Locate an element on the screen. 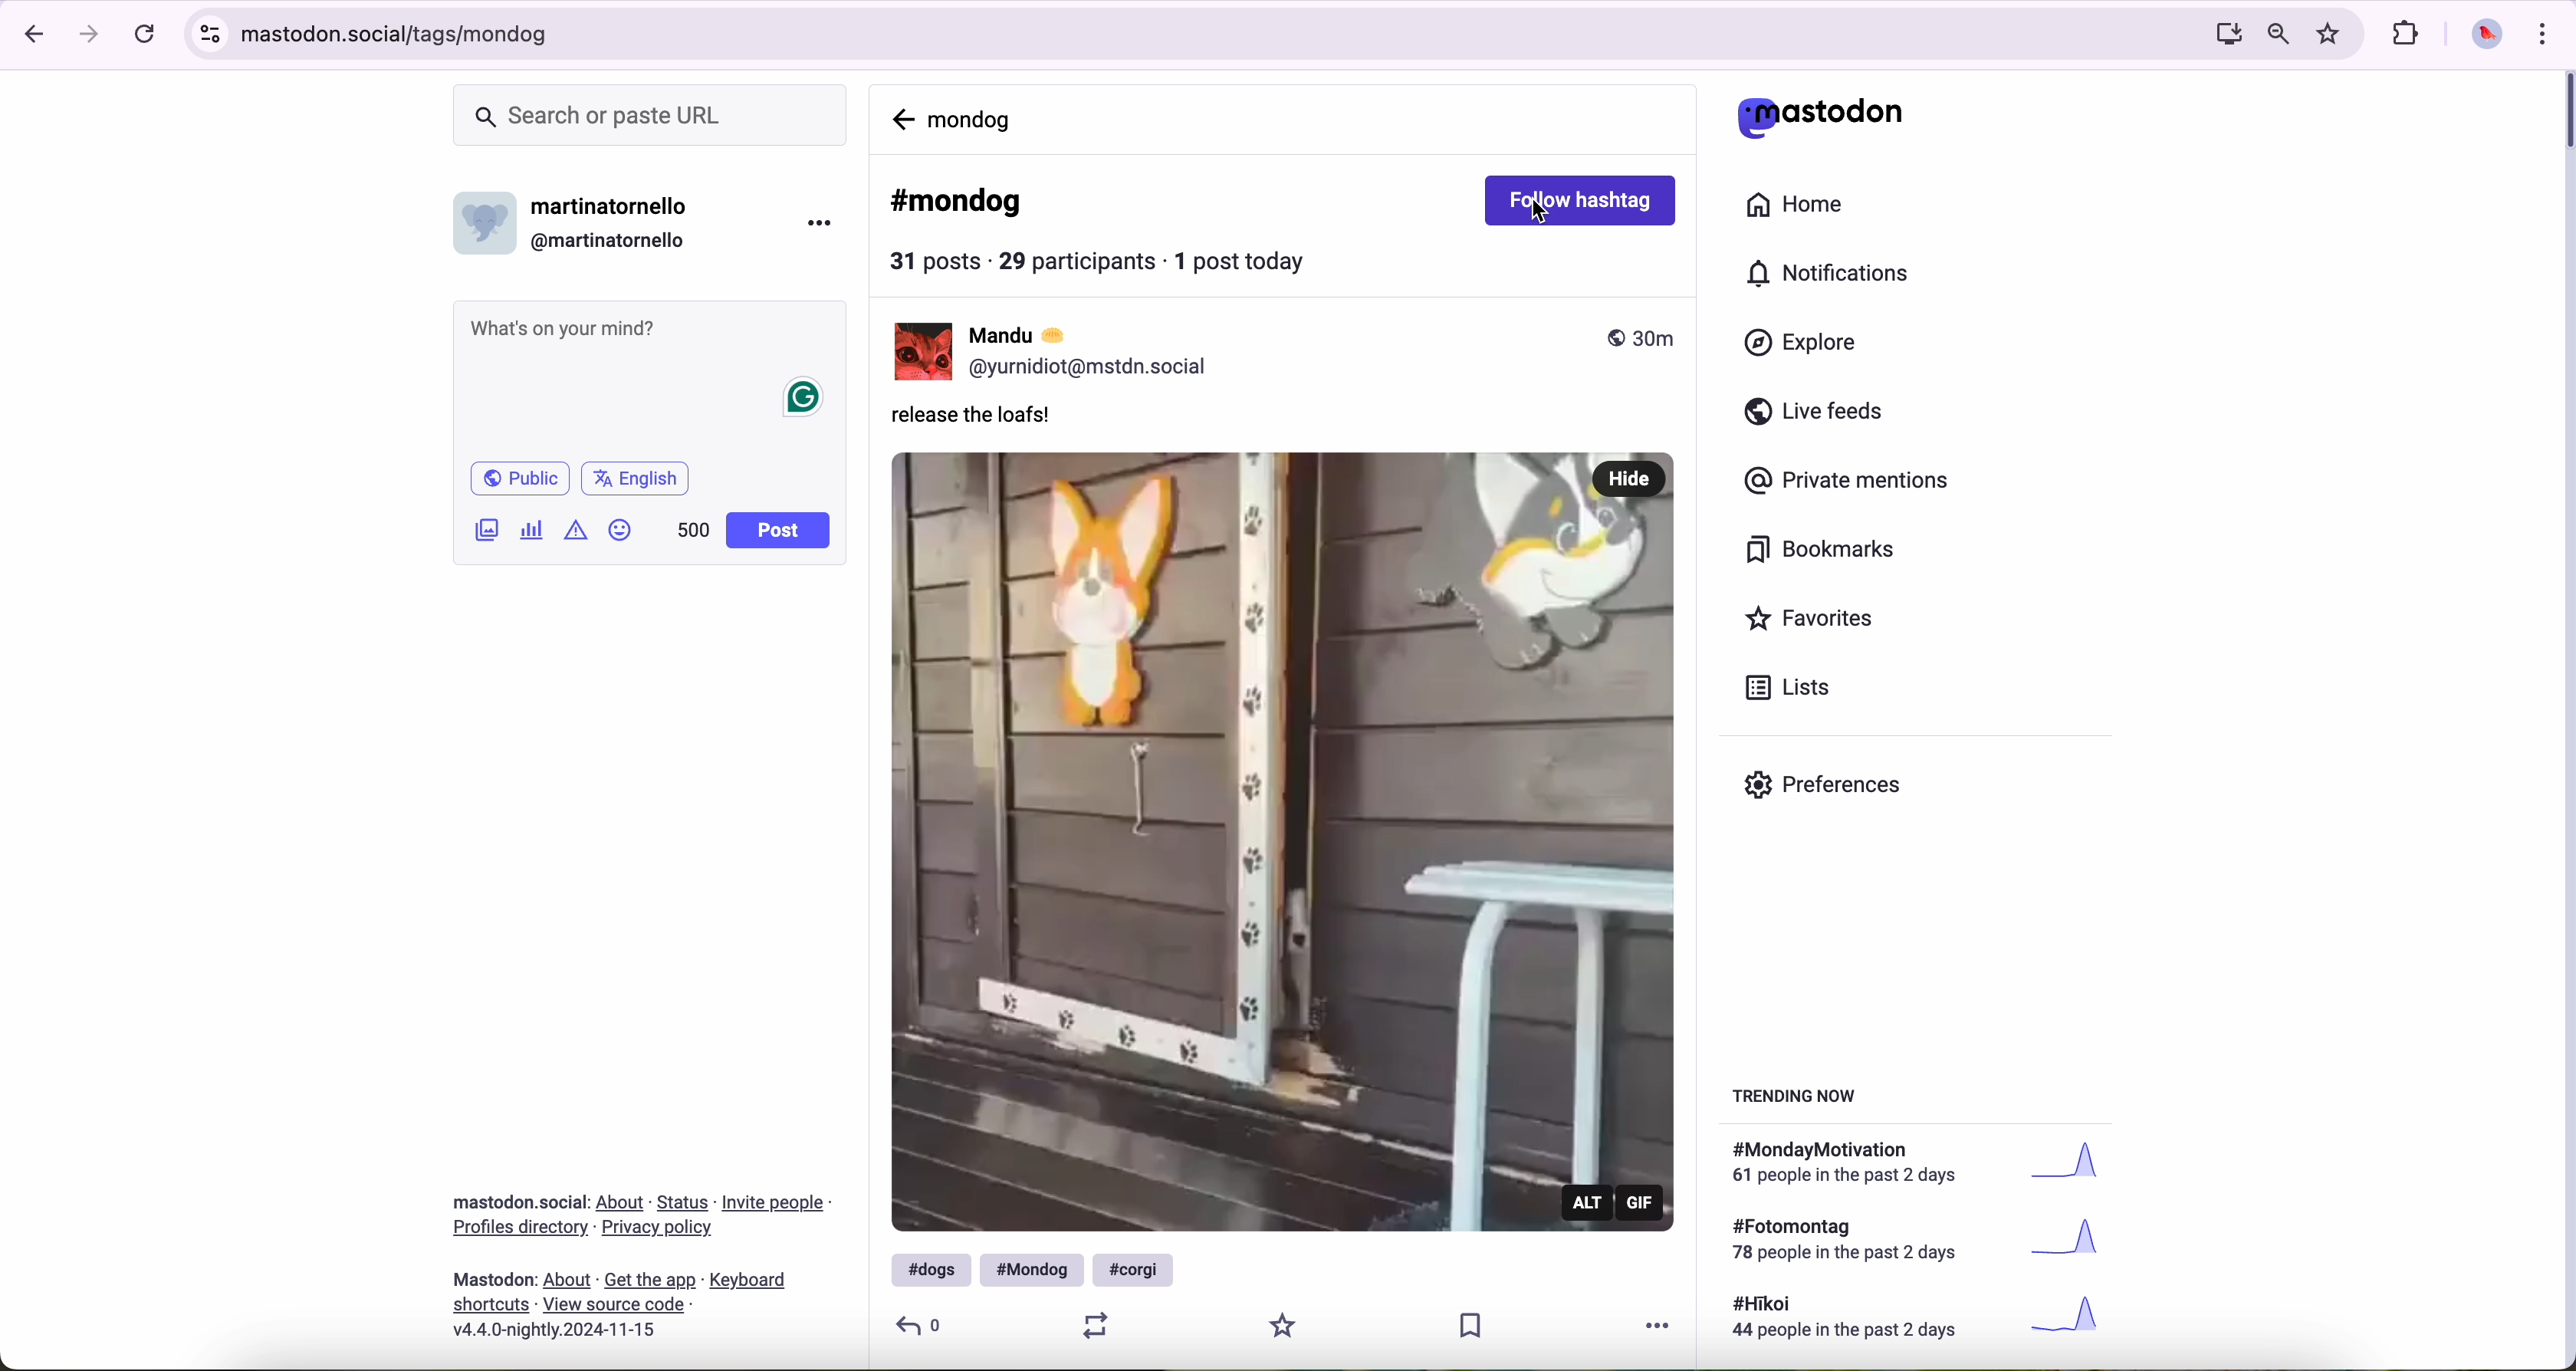  image is located at coordinates (486, 533).